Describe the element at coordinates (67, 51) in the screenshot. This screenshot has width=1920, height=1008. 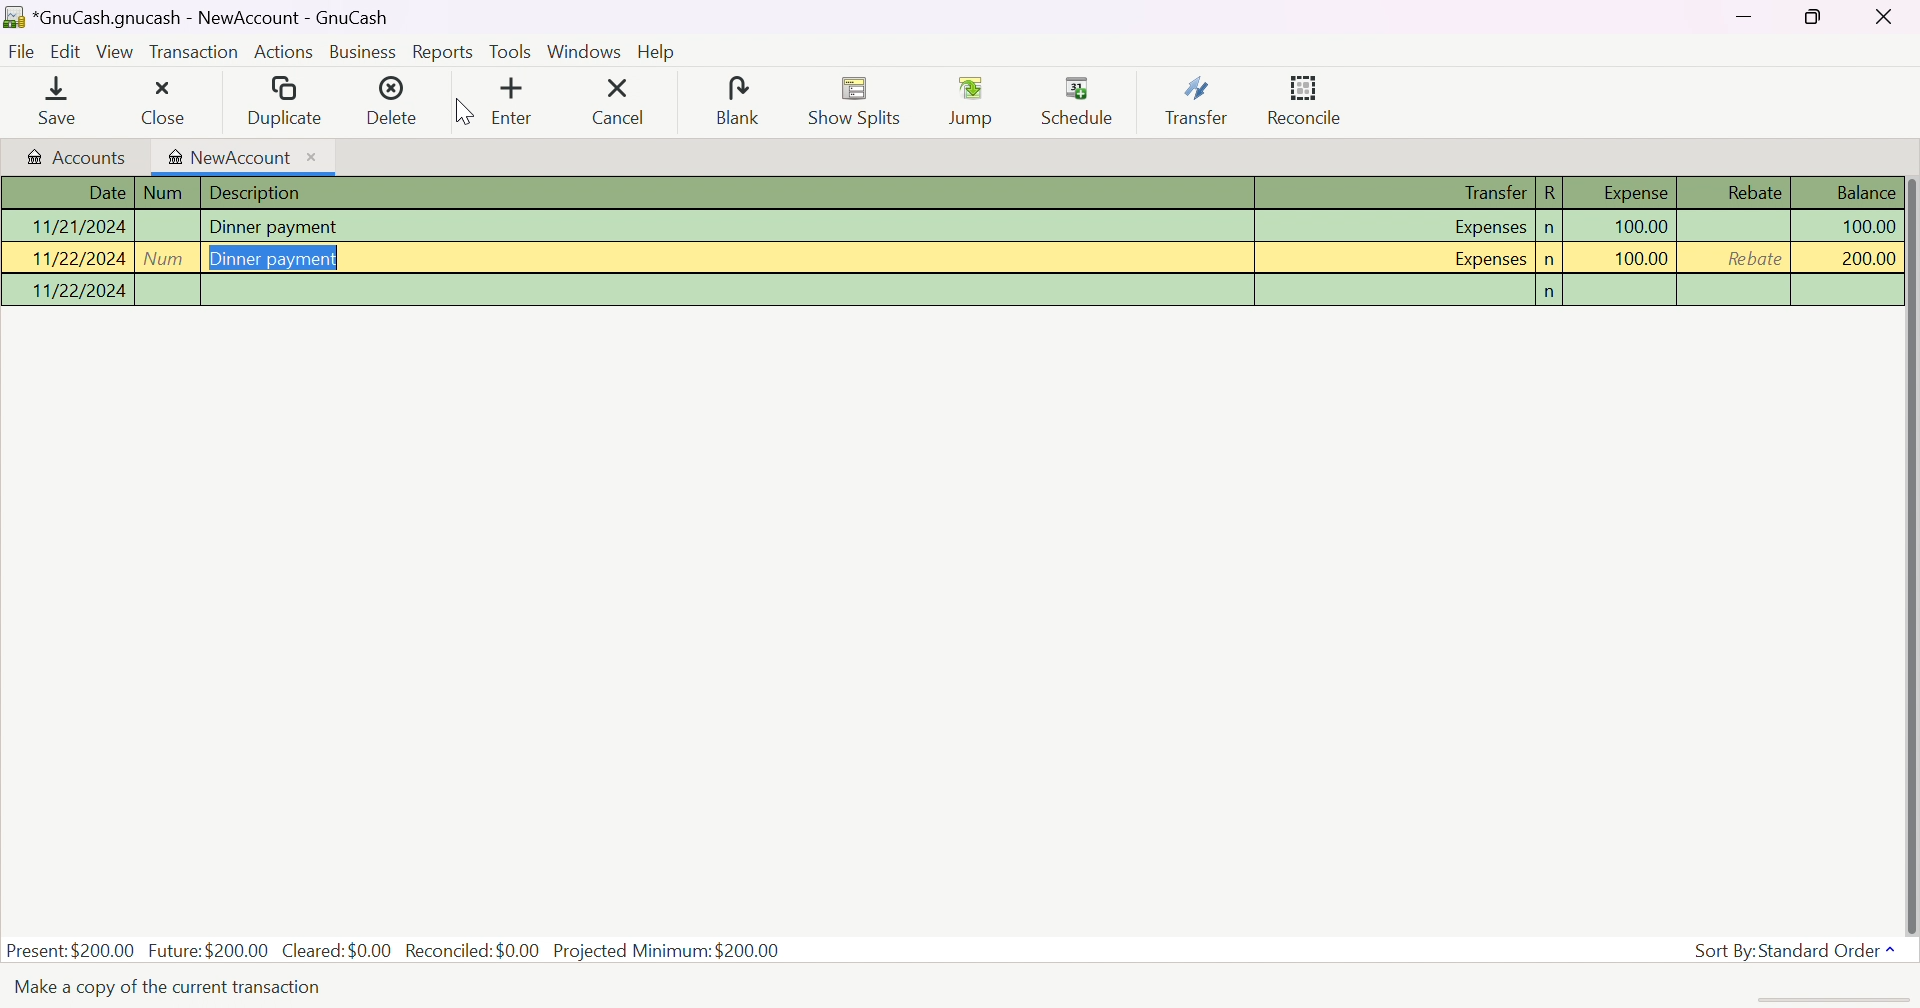
I see `Edit` at that location.